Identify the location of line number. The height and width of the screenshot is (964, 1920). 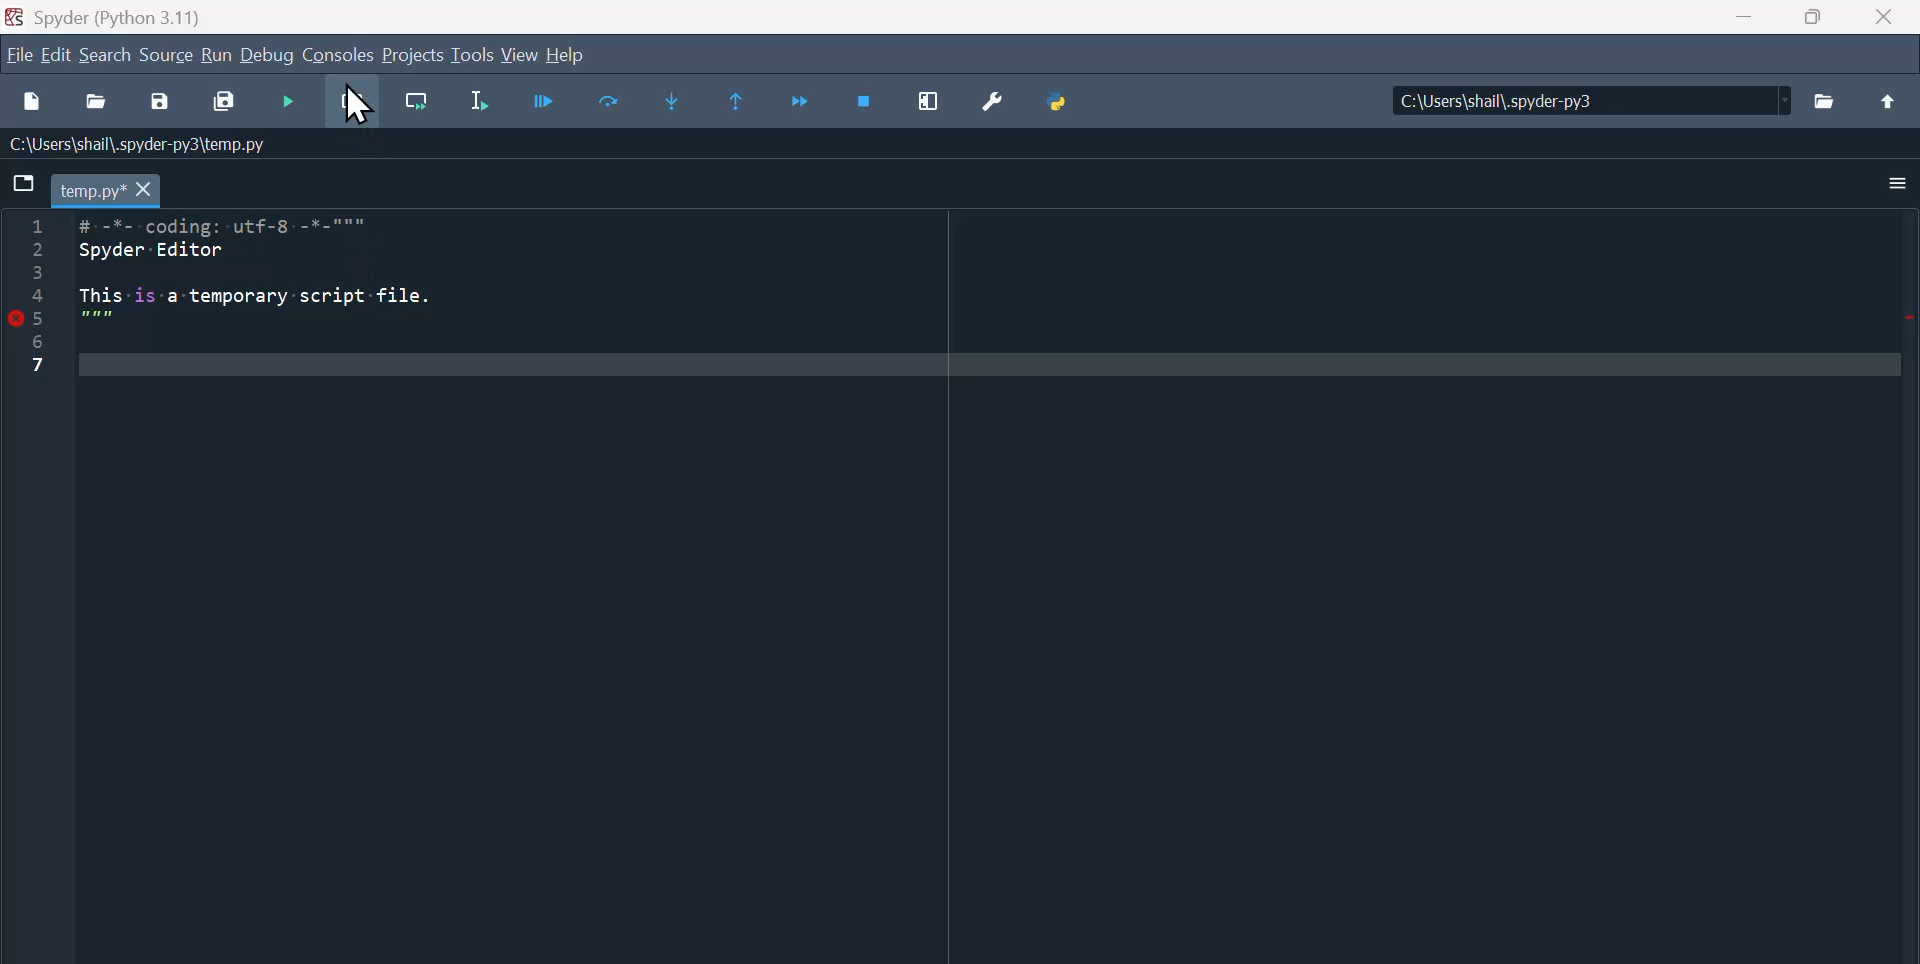
(41, 294).